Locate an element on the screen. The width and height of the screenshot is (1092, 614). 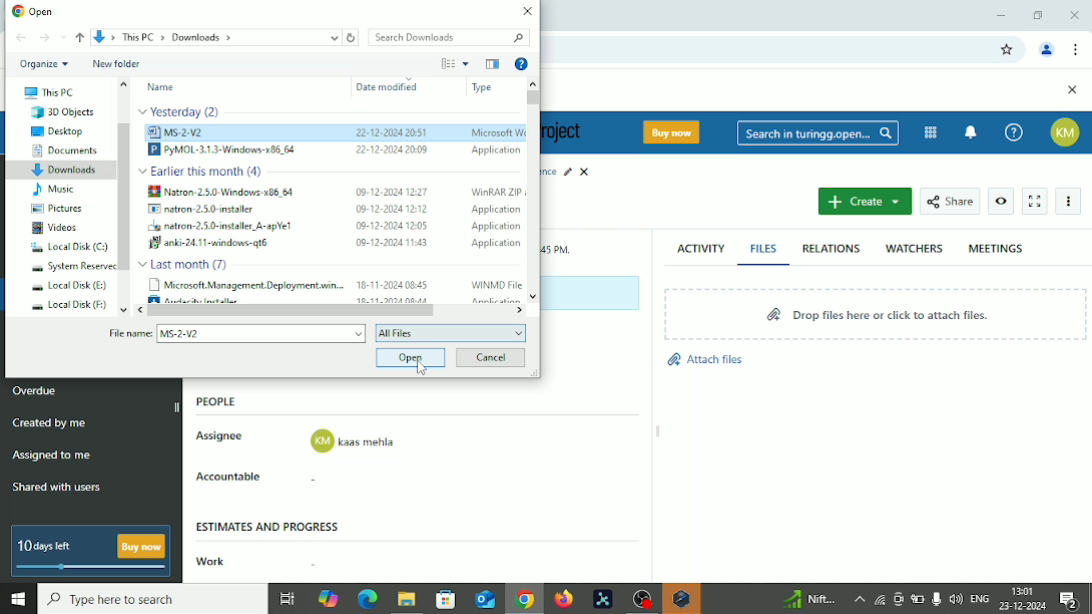
Refresh is located at coordinates (352, 38).